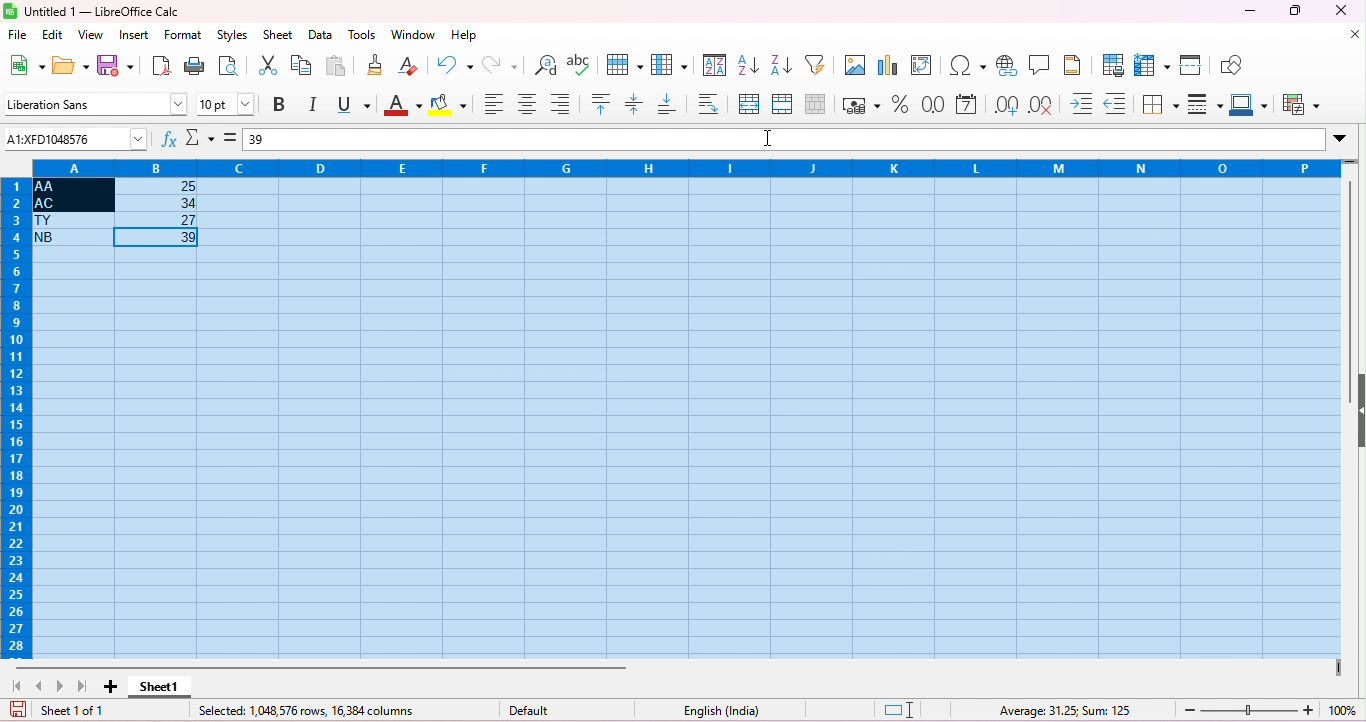 The width and height of the screenshot is (1366, 722). I want to click on minimize, so click(1249, 12).